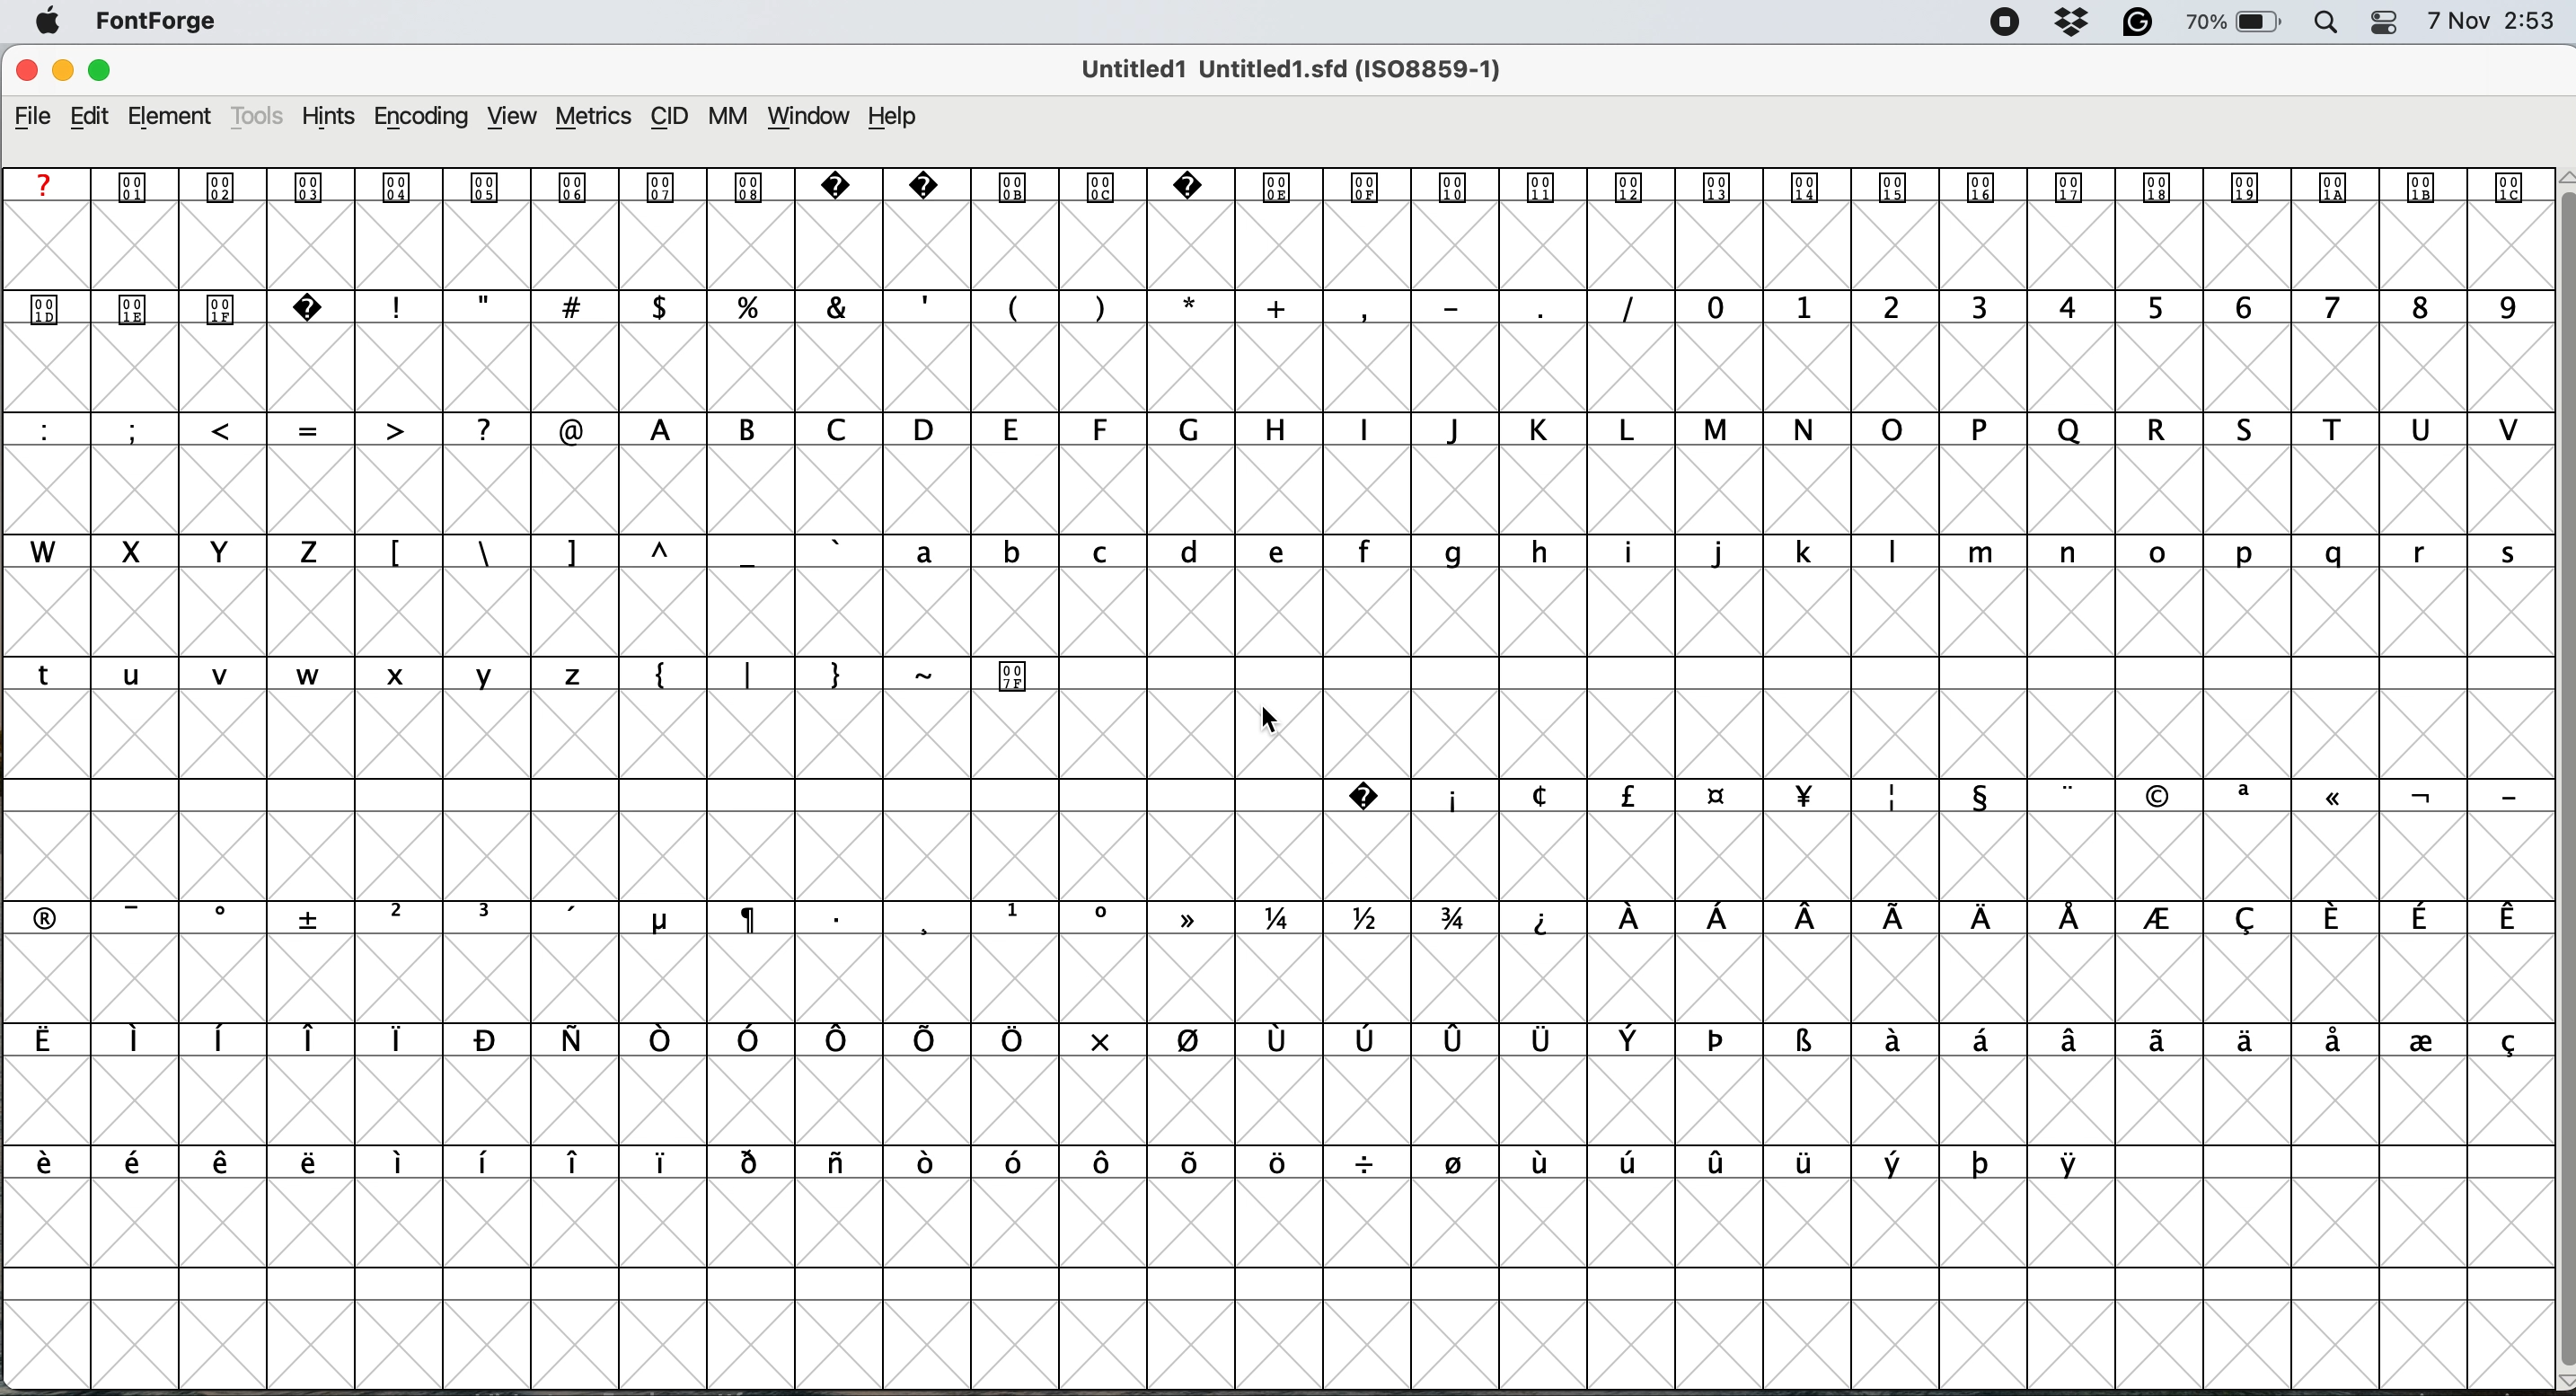 The image size is (2576, 1396). What do you see at coordinates (420, 118) in the screenshot?
I see `encoding` at bounding box center [420, 118].